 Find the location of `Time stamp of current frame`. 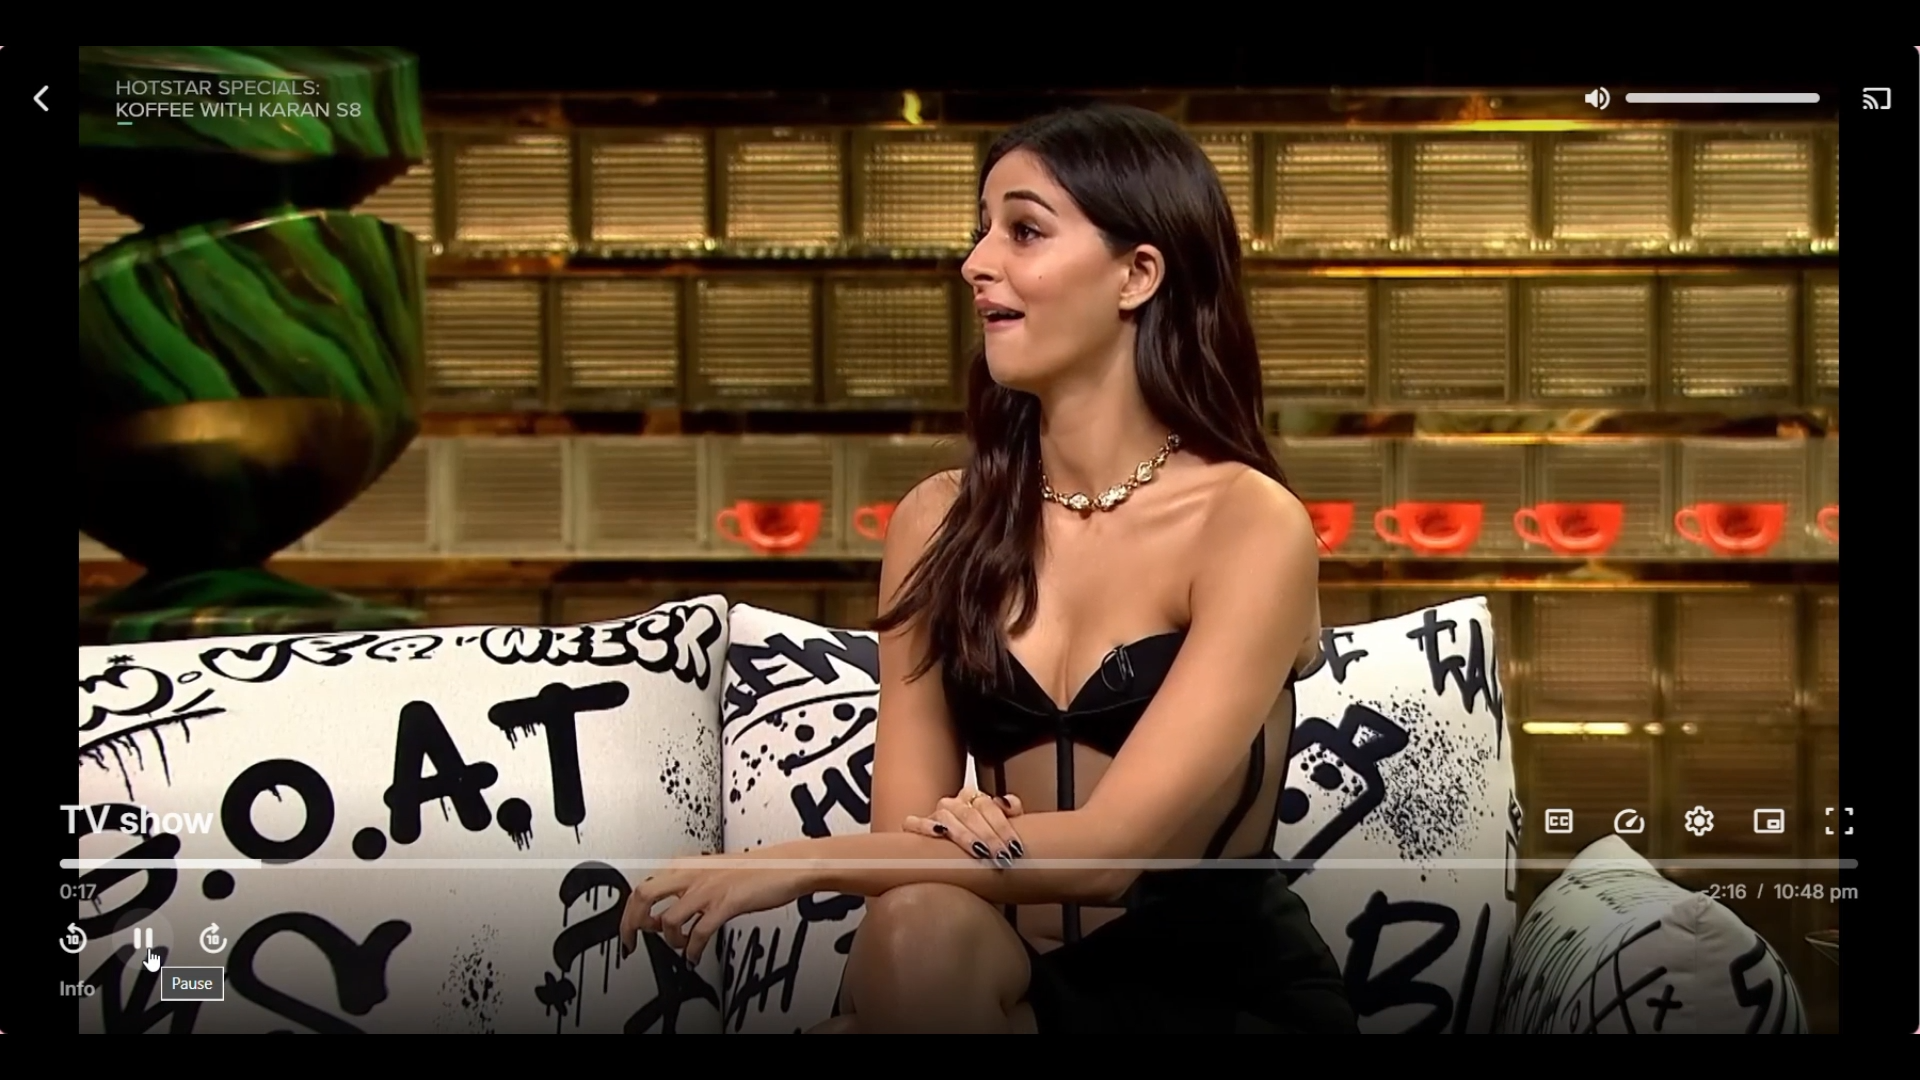

Time stamp of current frame is located at coordinates (79, 892).